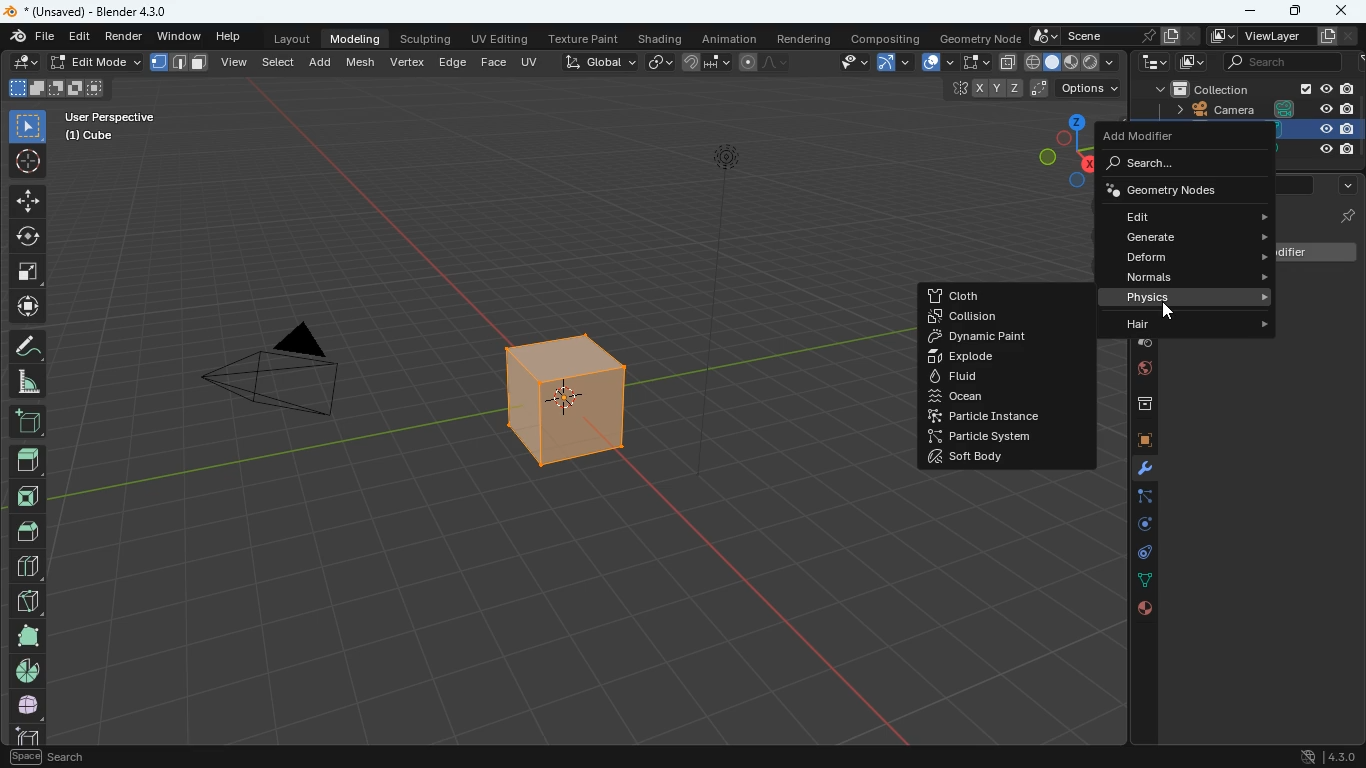 This screenshot has width=1366, height=768. I want to click on layout, so click(295, 37).